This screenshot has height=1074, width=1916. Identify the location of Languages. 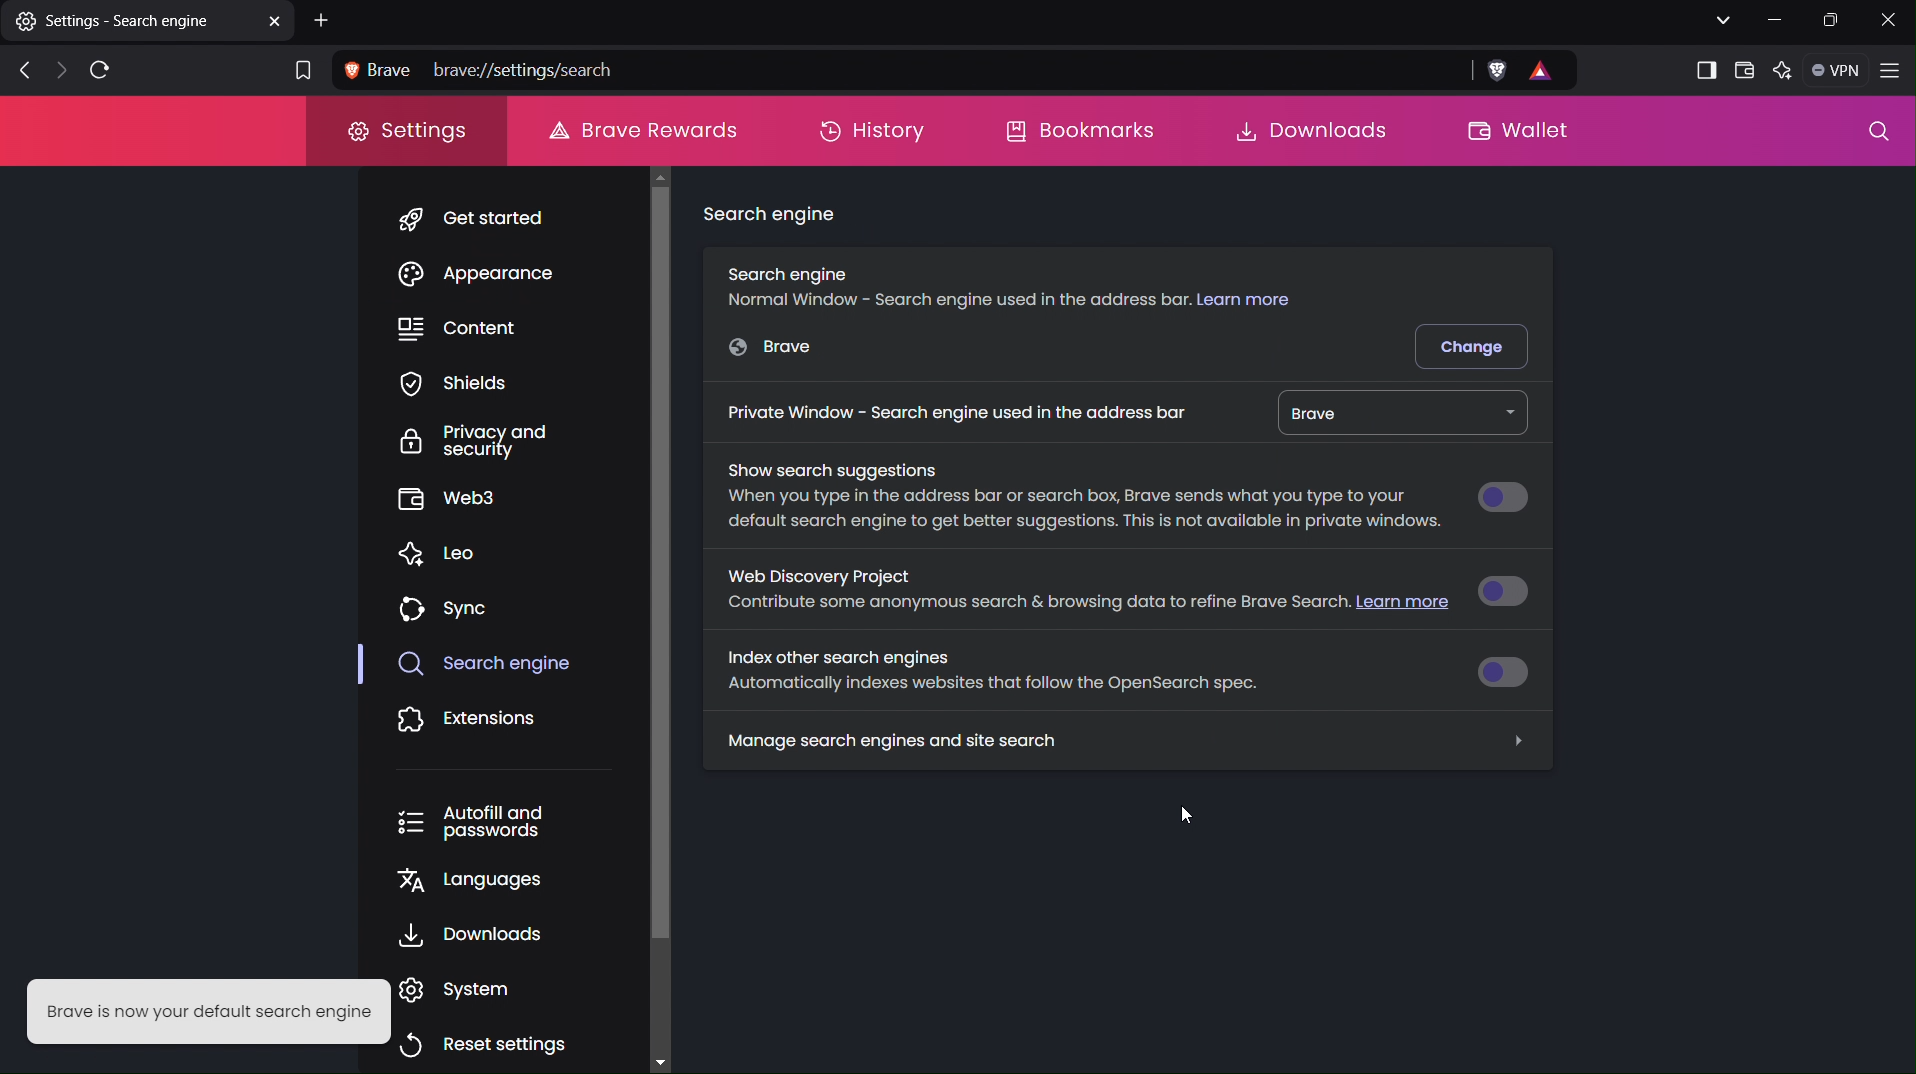
(465, 880).